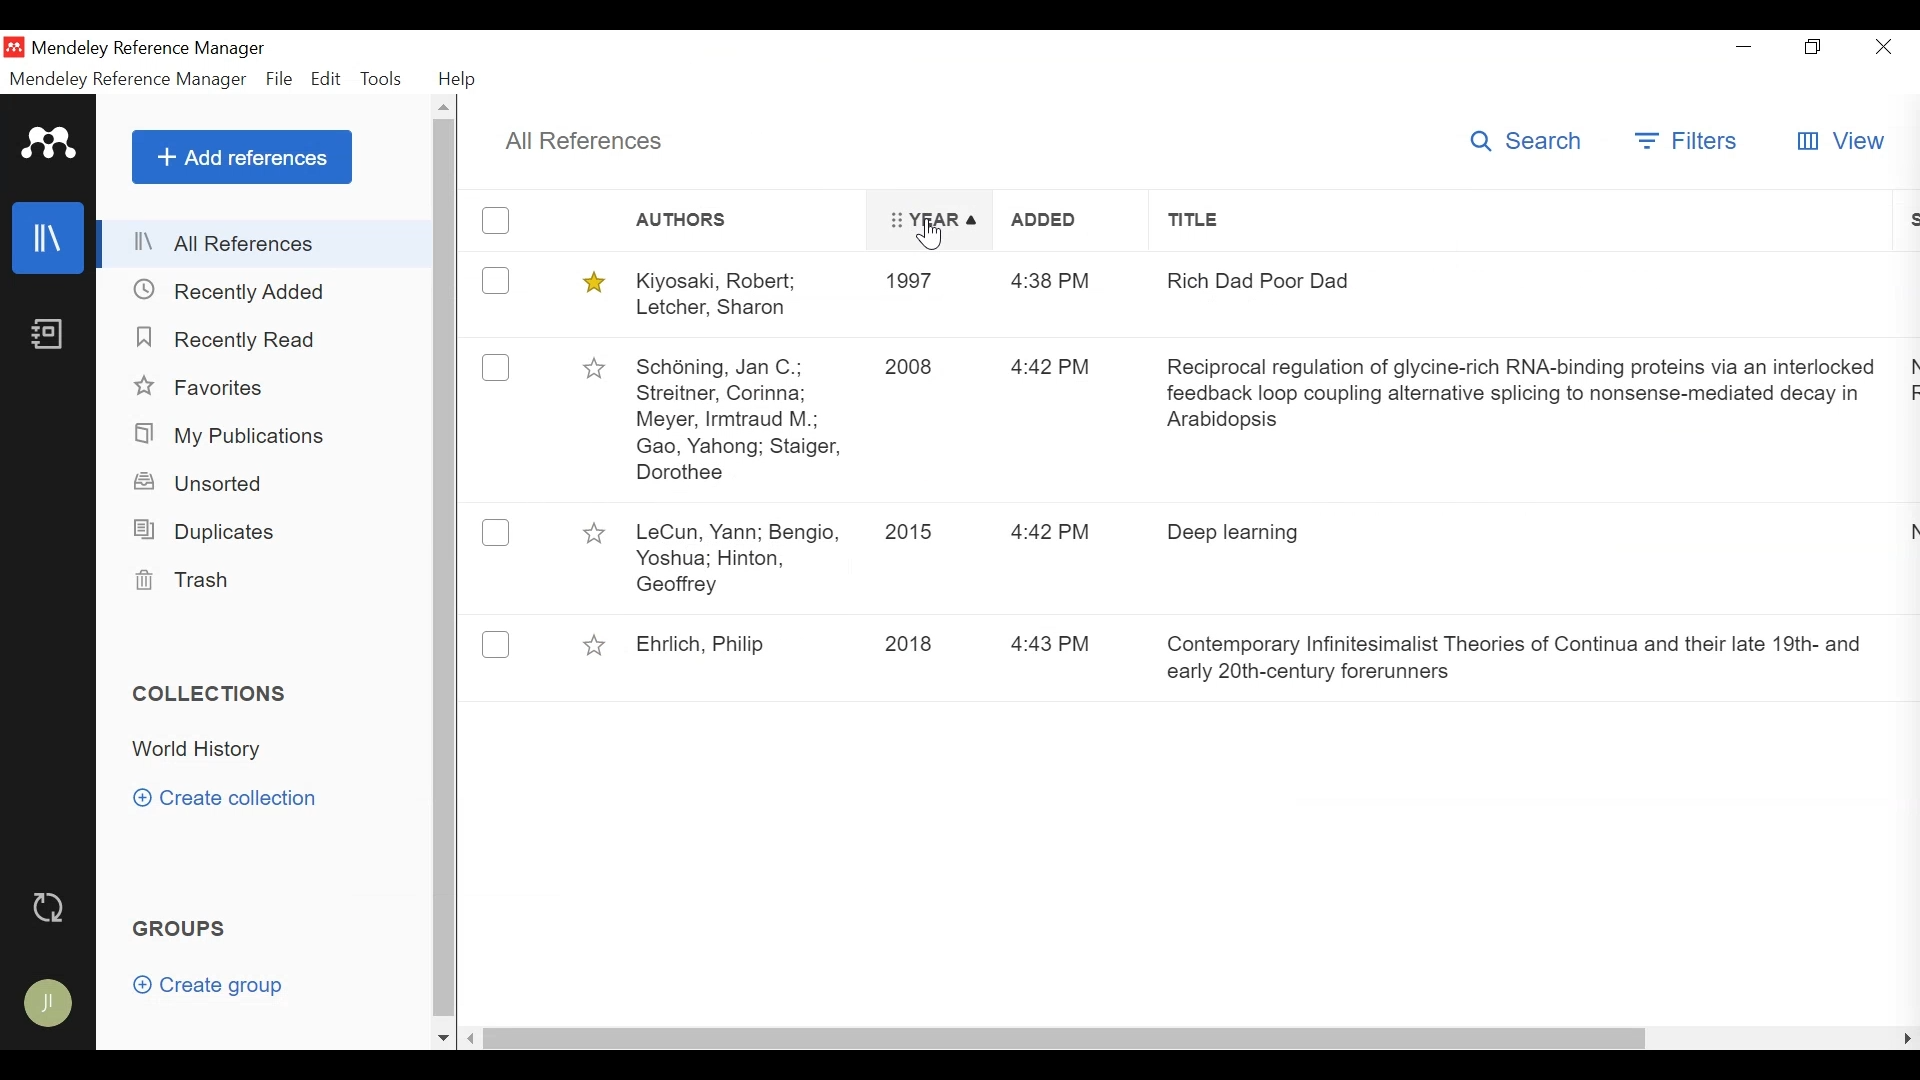 Image resolution: width=1920 pixels, height=1080 pixels. Describe the element at coordinates (1887, 46) in the screenshot. I see `Close` at that location.